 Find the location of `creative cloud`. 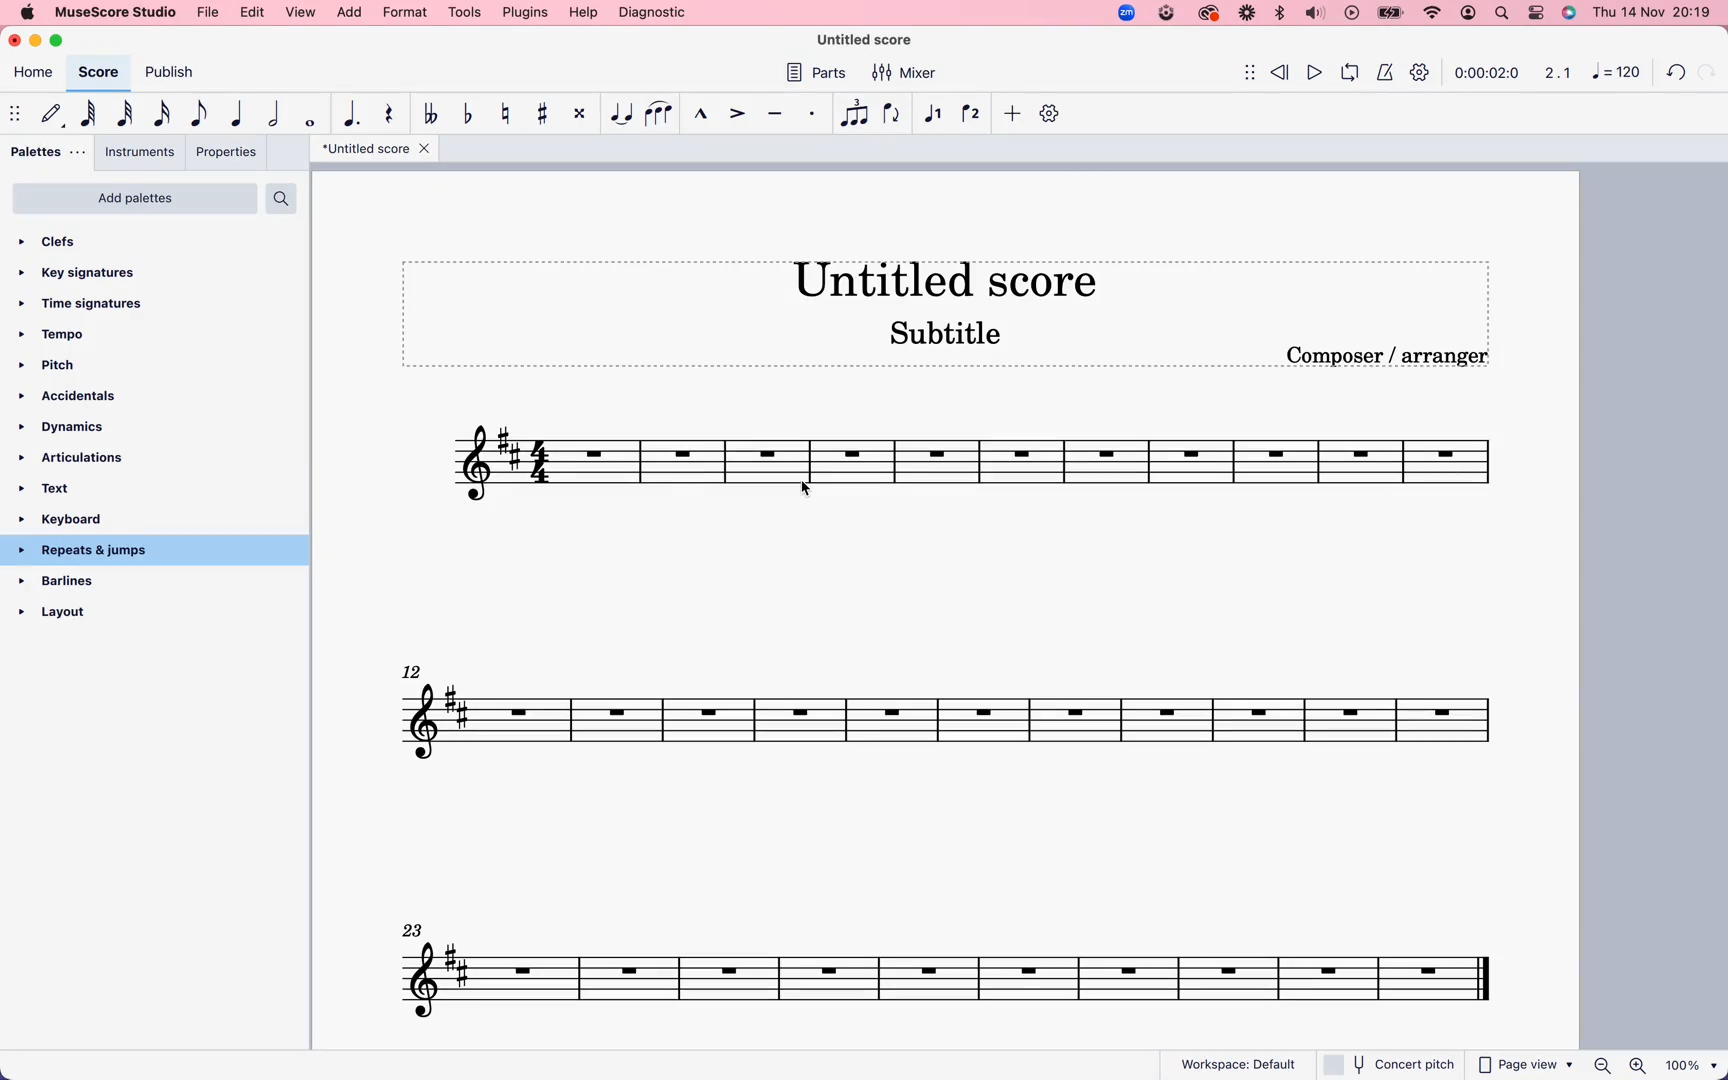

creative cloud is located at coordinates (1209, 15).